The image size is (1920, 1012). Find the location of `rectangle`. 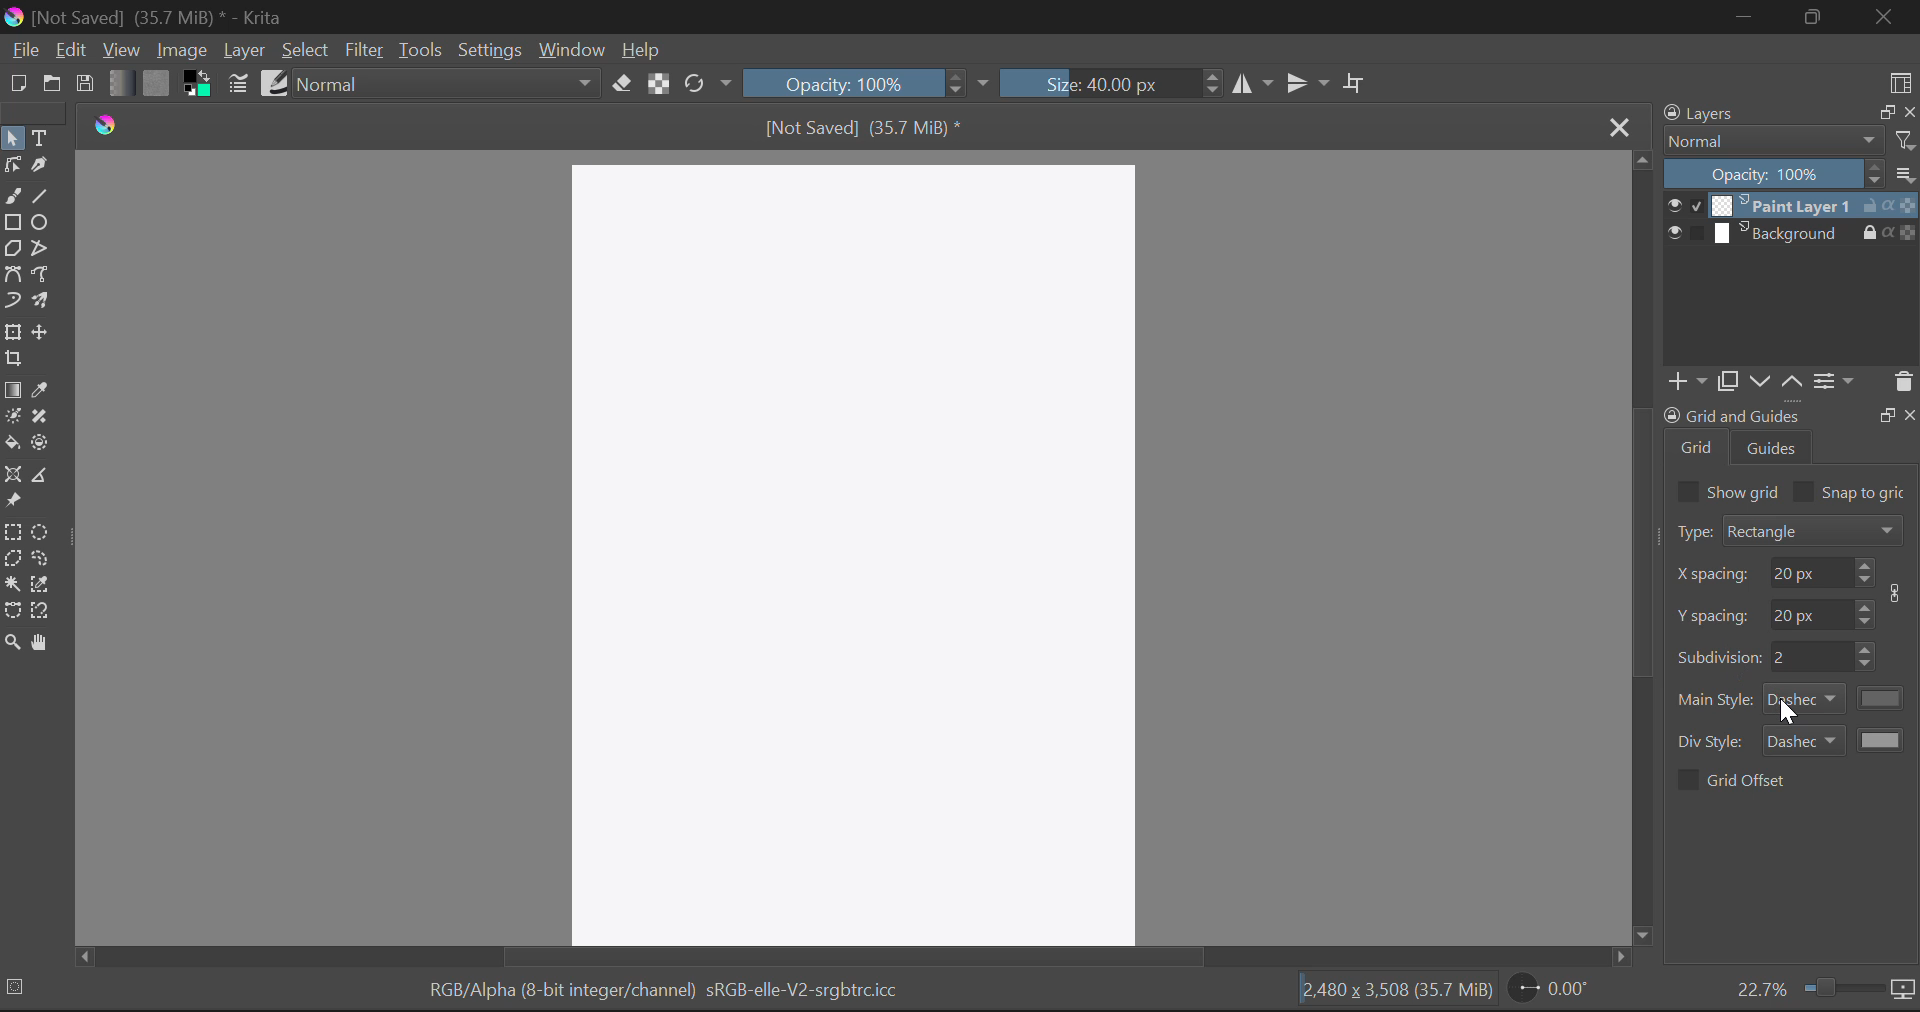

rectangle is located at coordinates (1814, 529).